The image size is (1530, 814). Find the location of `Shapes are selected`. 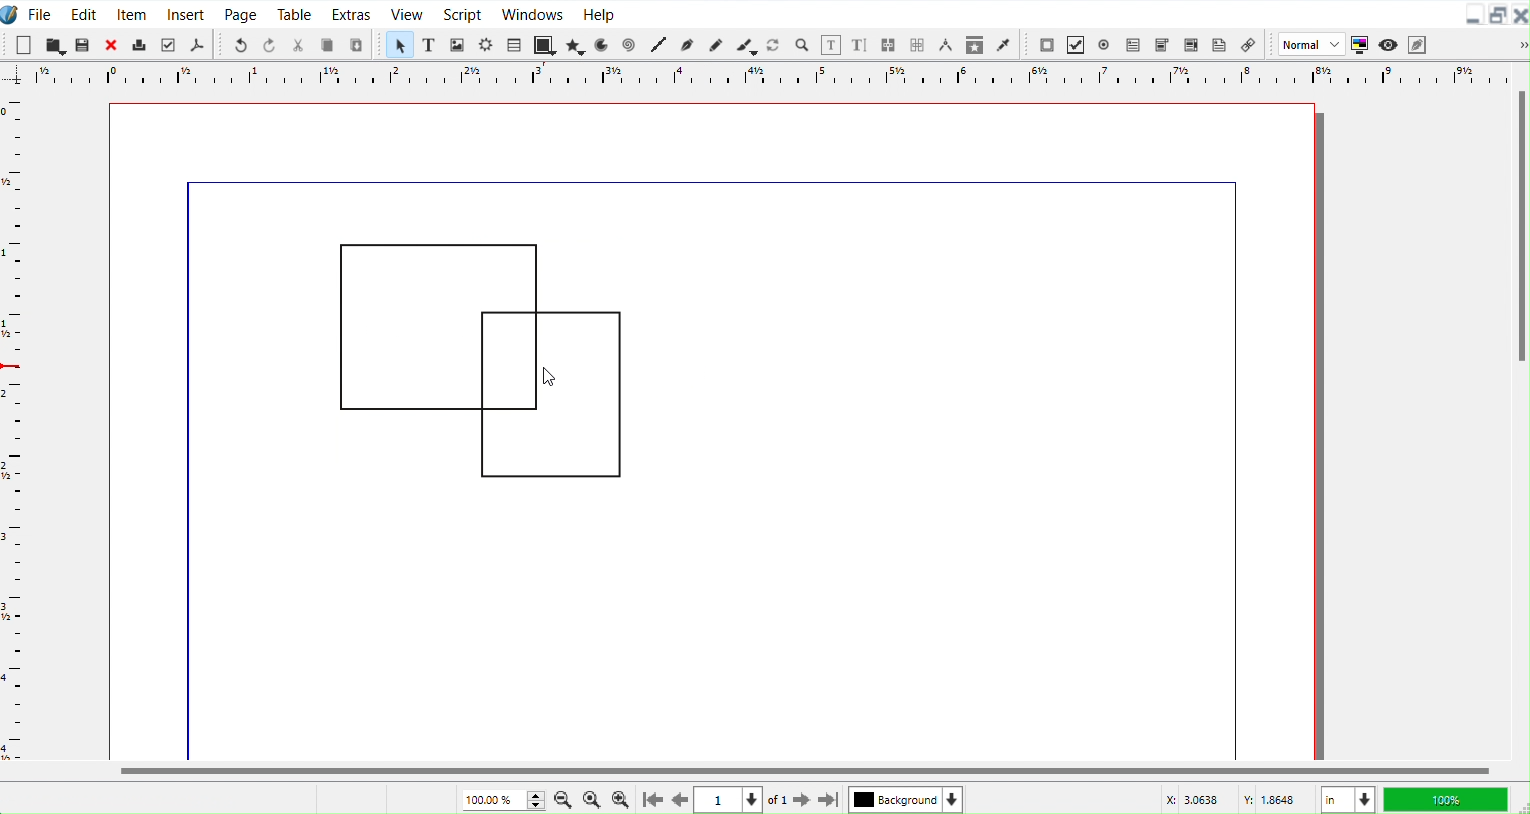

Shapes are selected is located at coordinates (478, 360).